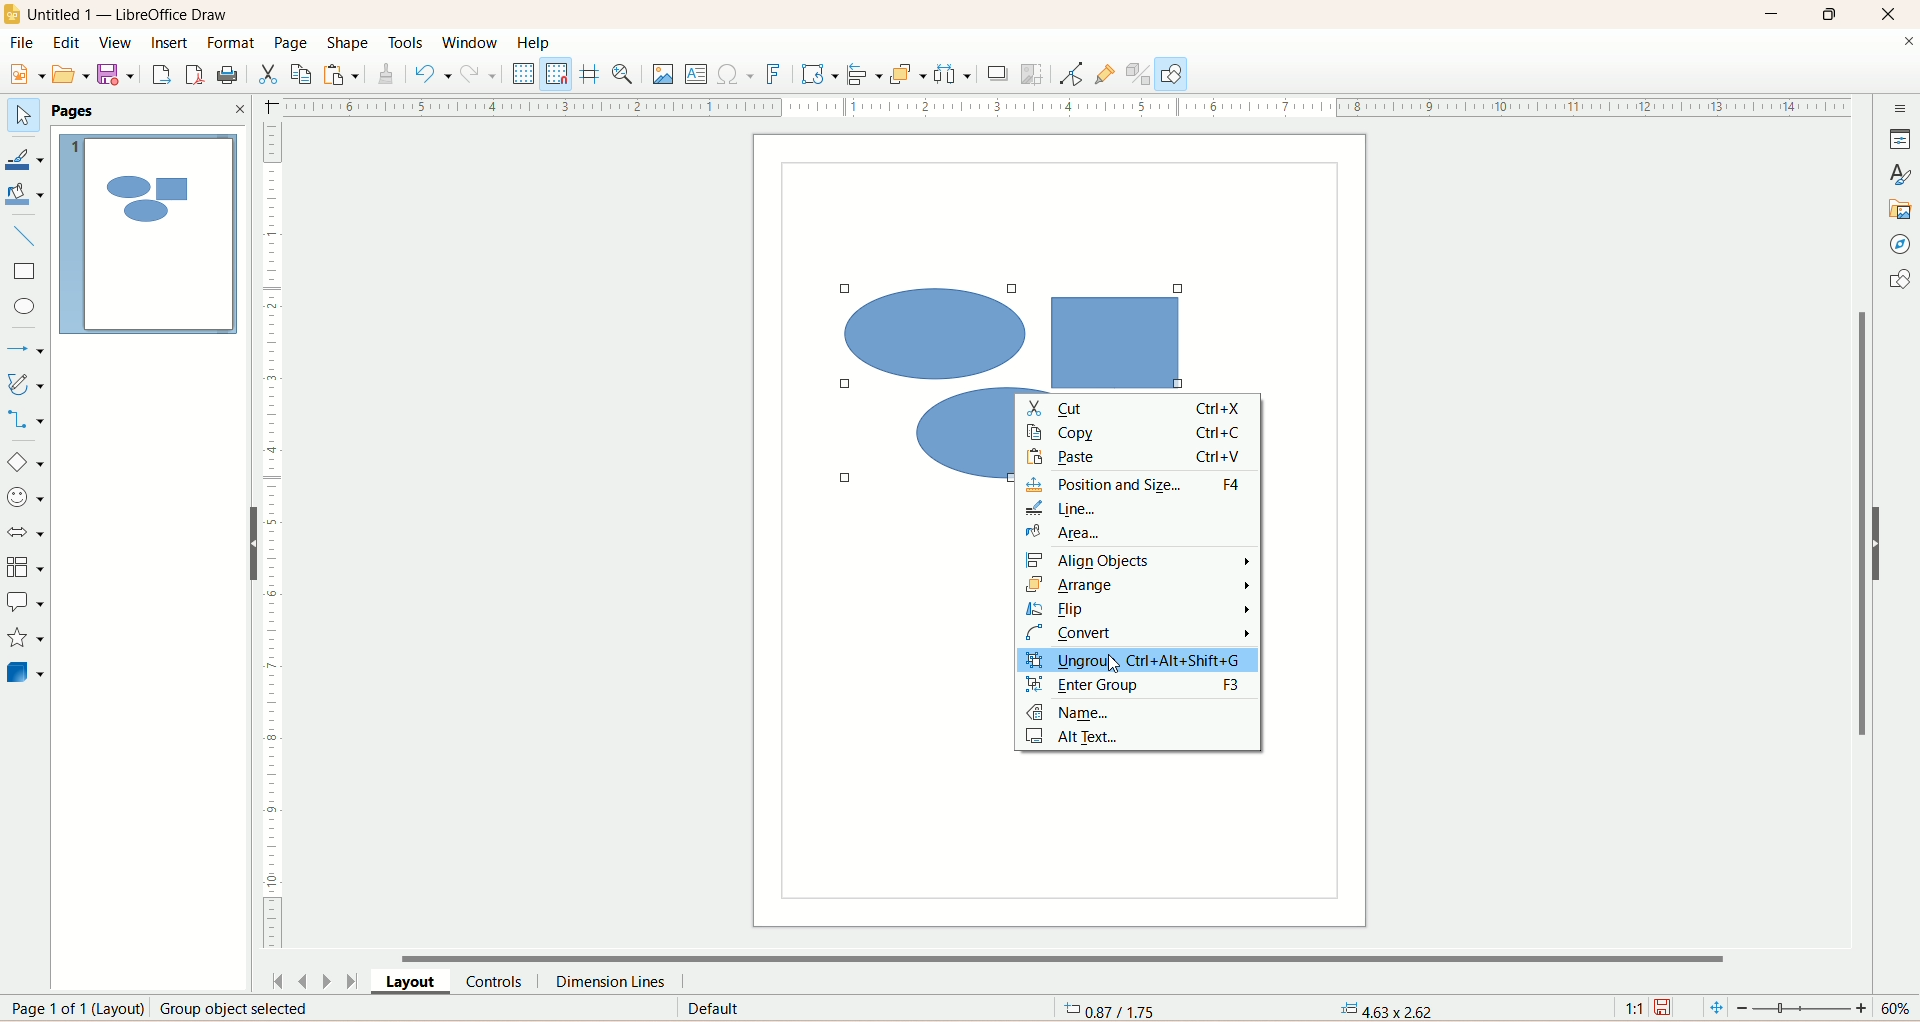 This screenshot has width=1920, height=1022. What do you see at coordinates (1171, 74) in the screenshot?
I see `draw function` at bounding box center [1171, 74].